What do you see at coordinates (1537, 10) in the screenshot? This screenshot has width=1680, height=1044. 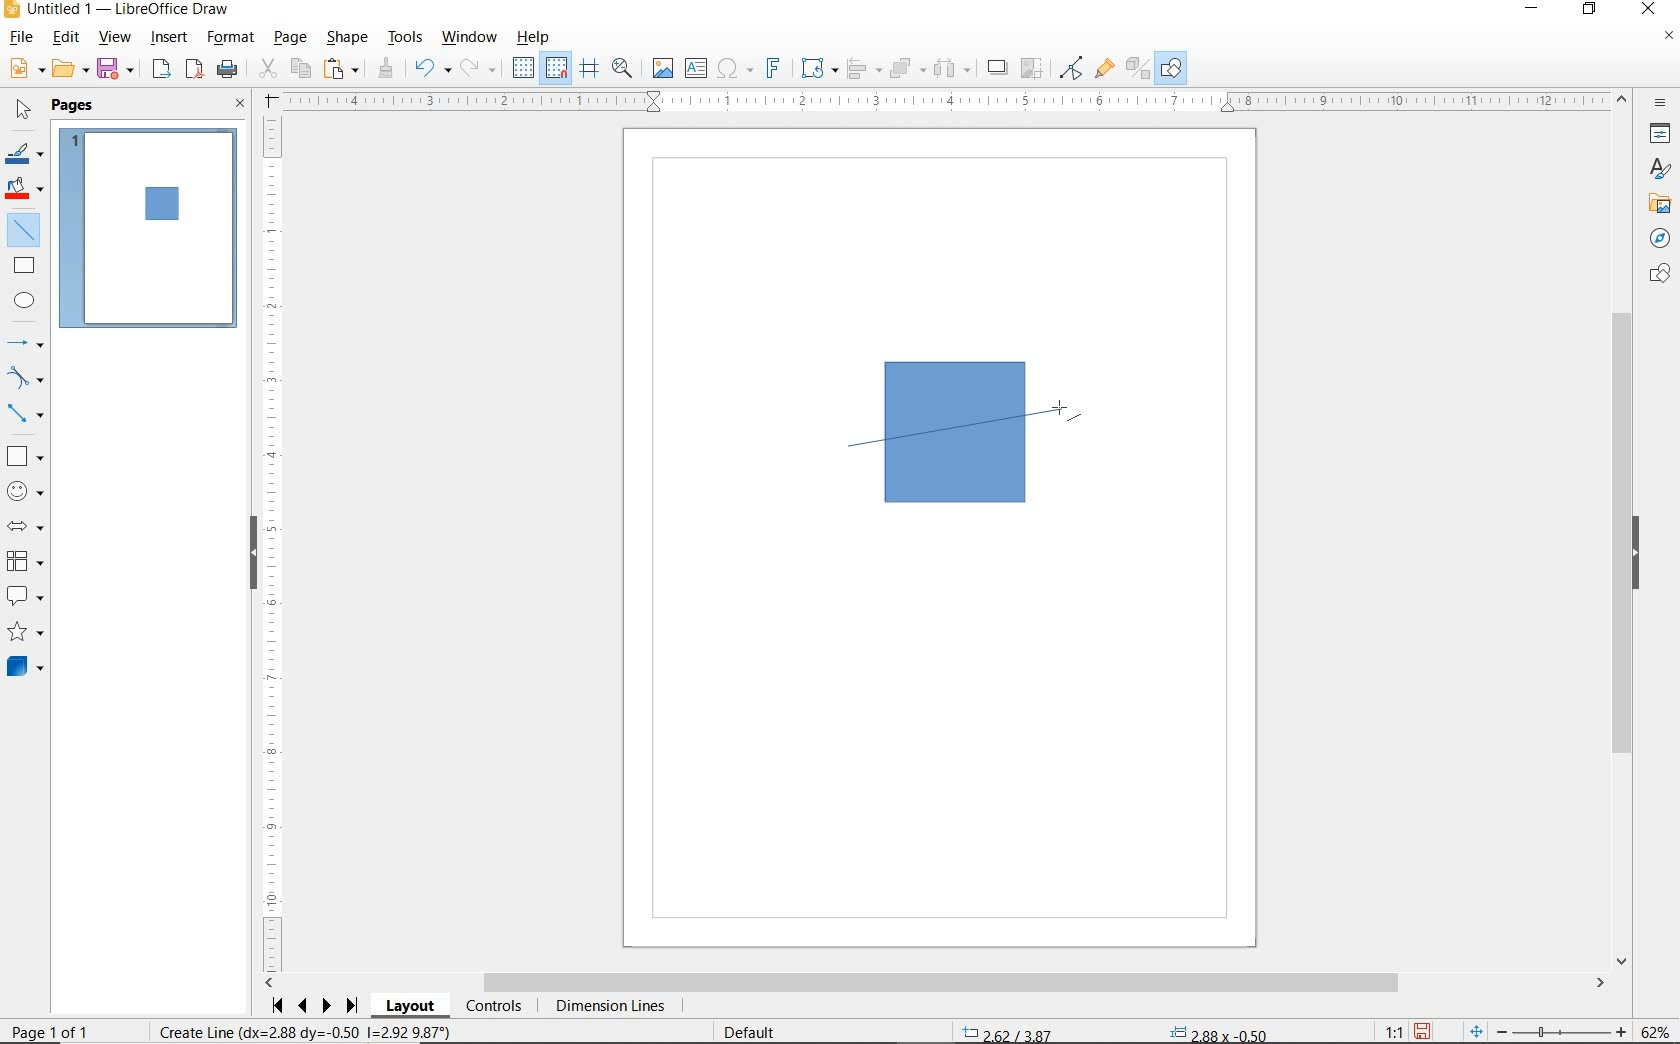 I see `MINIMIZE` at bounding box center [1537, 10].